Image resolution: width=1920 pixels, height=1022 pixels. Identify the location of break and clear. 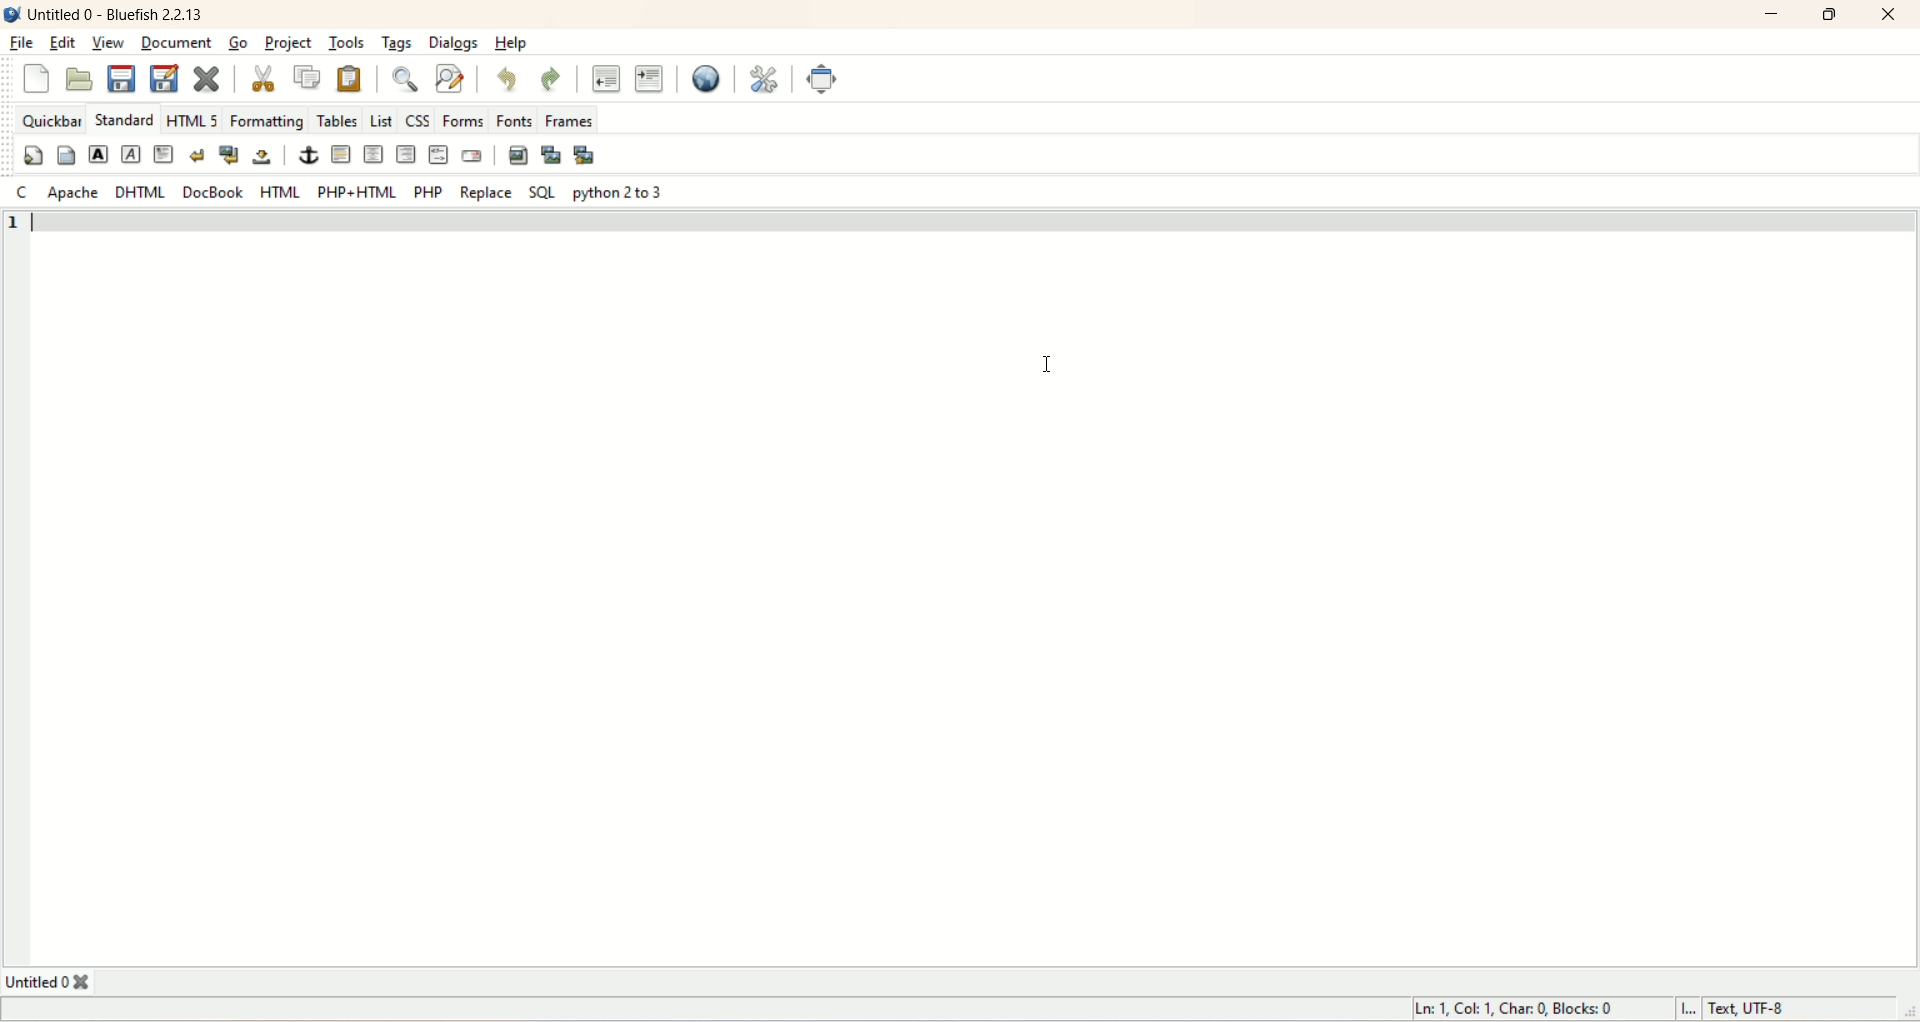
(227, 156).